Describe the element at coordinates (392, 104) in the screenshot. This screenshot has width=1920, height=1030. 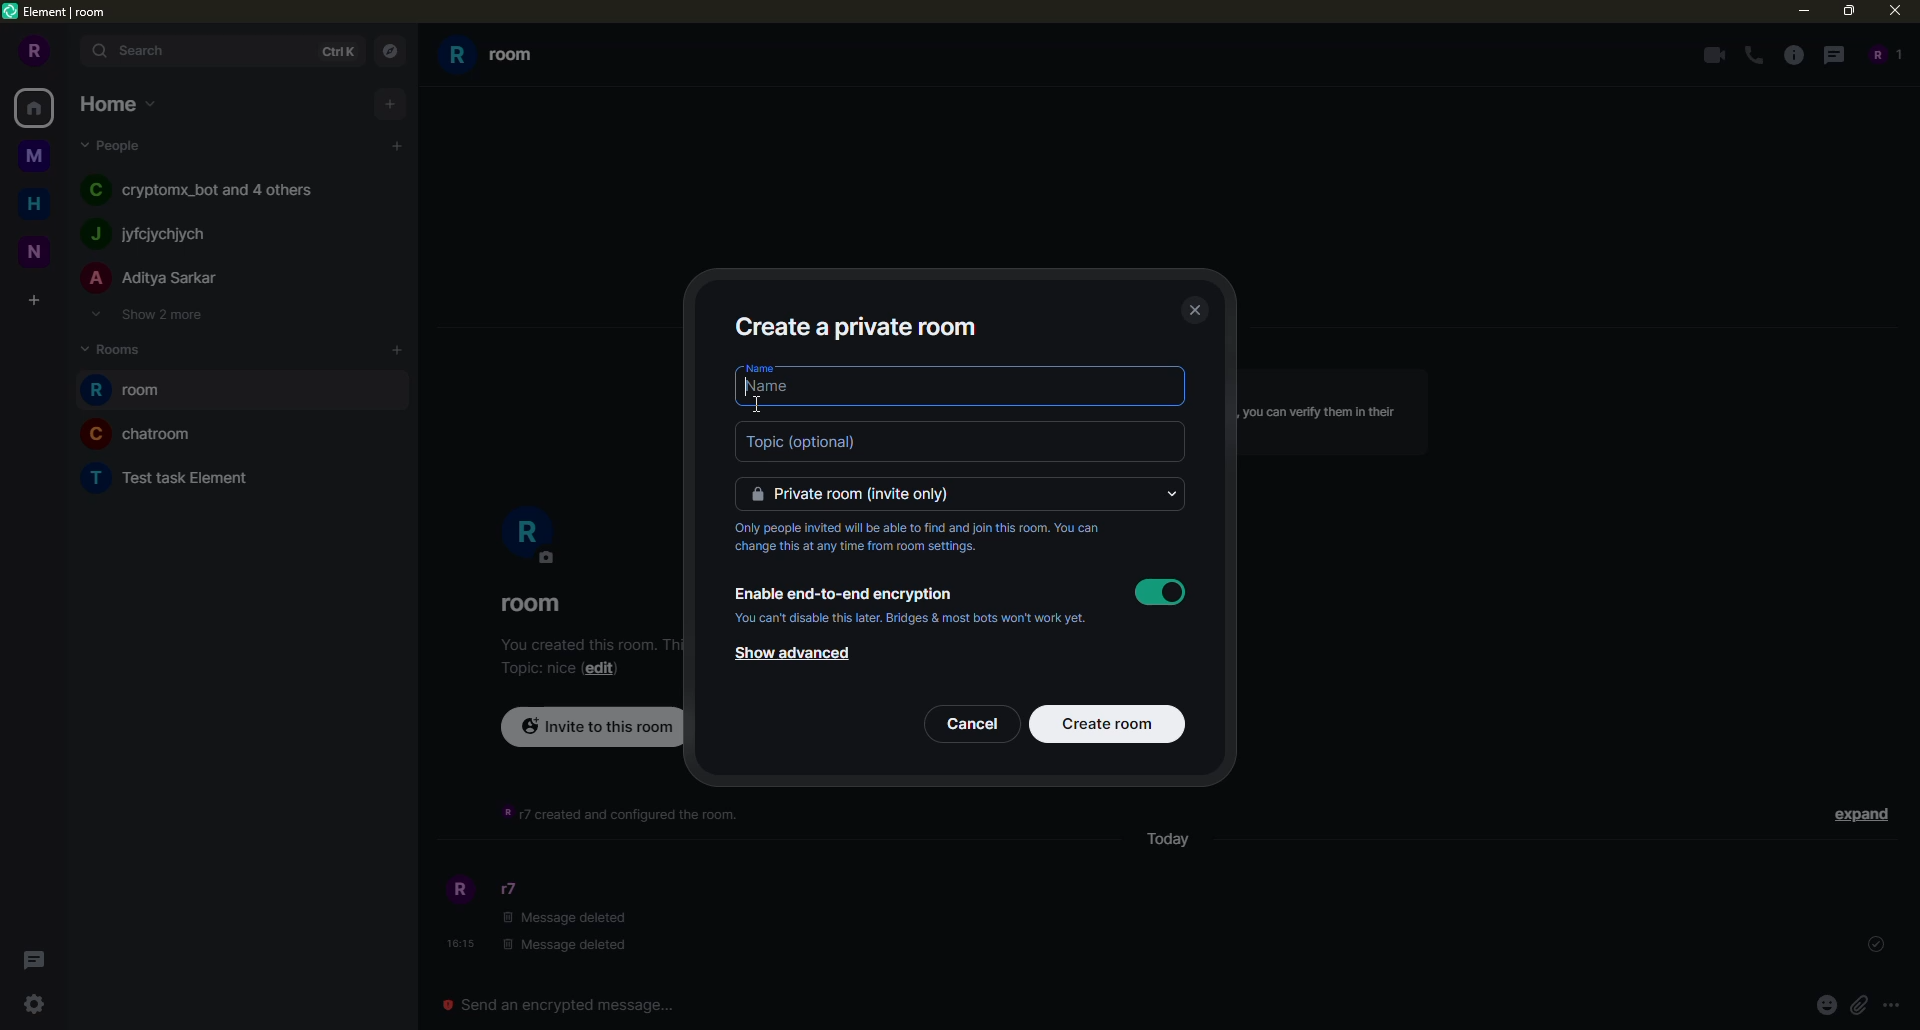
I see `add` at that location.